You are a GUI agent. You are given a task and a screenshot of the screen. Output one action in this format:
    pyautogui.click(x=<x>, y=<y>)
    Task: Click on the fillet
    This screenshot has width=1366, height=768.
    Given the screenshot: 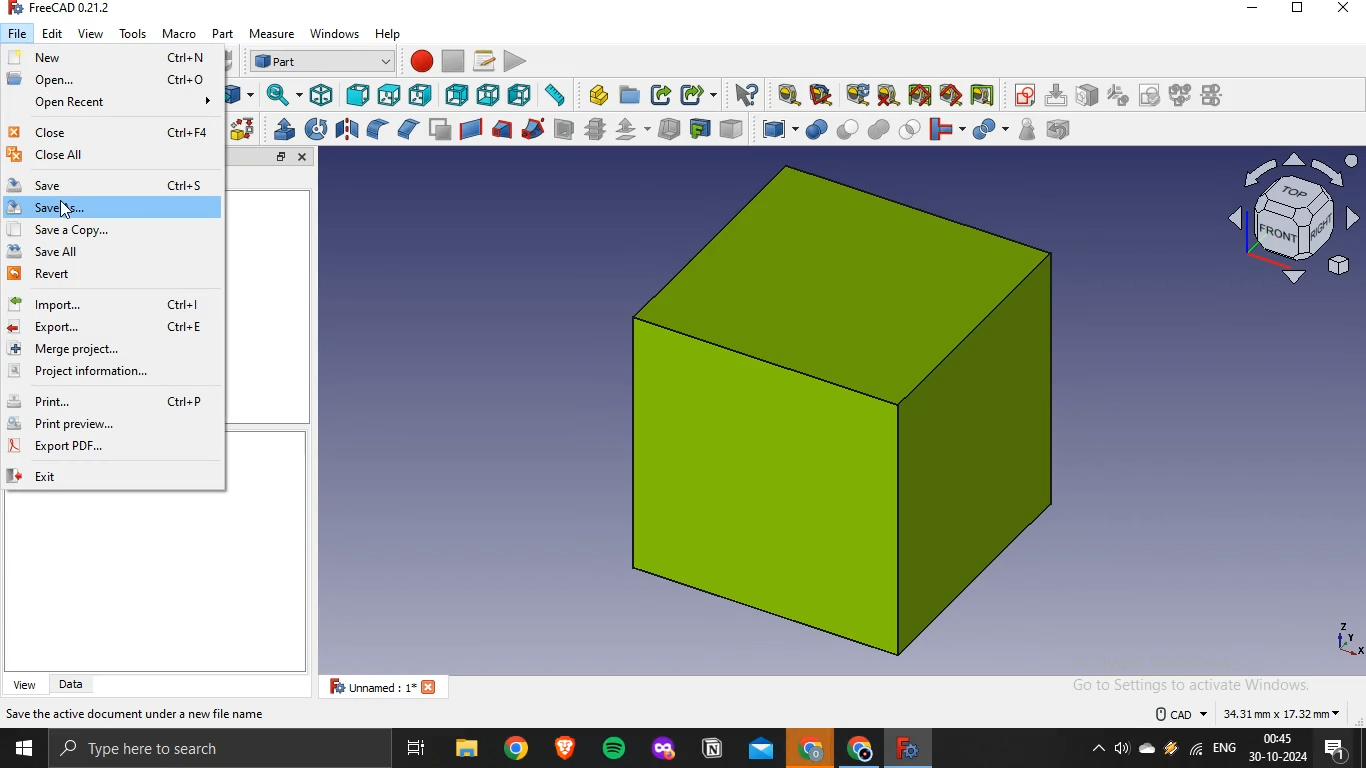 What is the action you would take?
    pyautogui.click(x=375, y=130)
    